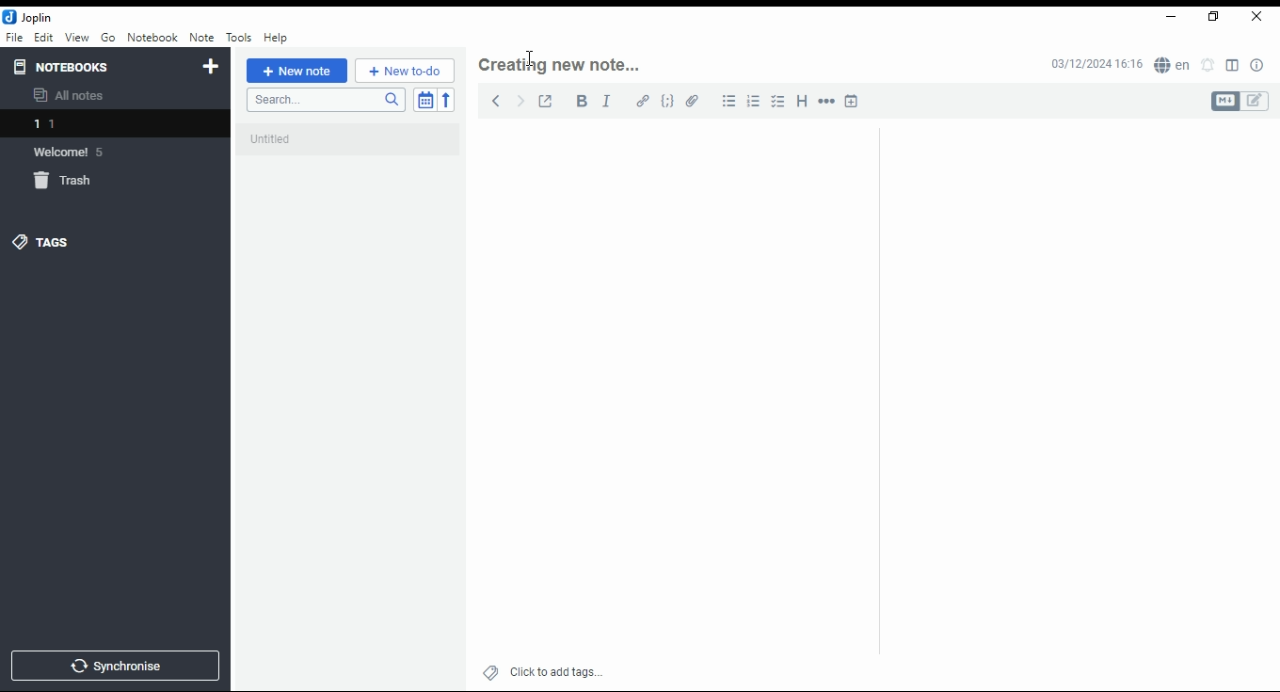 The width and height of the screenshot is (1280, 692). Describe the element at coordinates (1240, 101) in the screenshot. I see `toggle editors` at that location.